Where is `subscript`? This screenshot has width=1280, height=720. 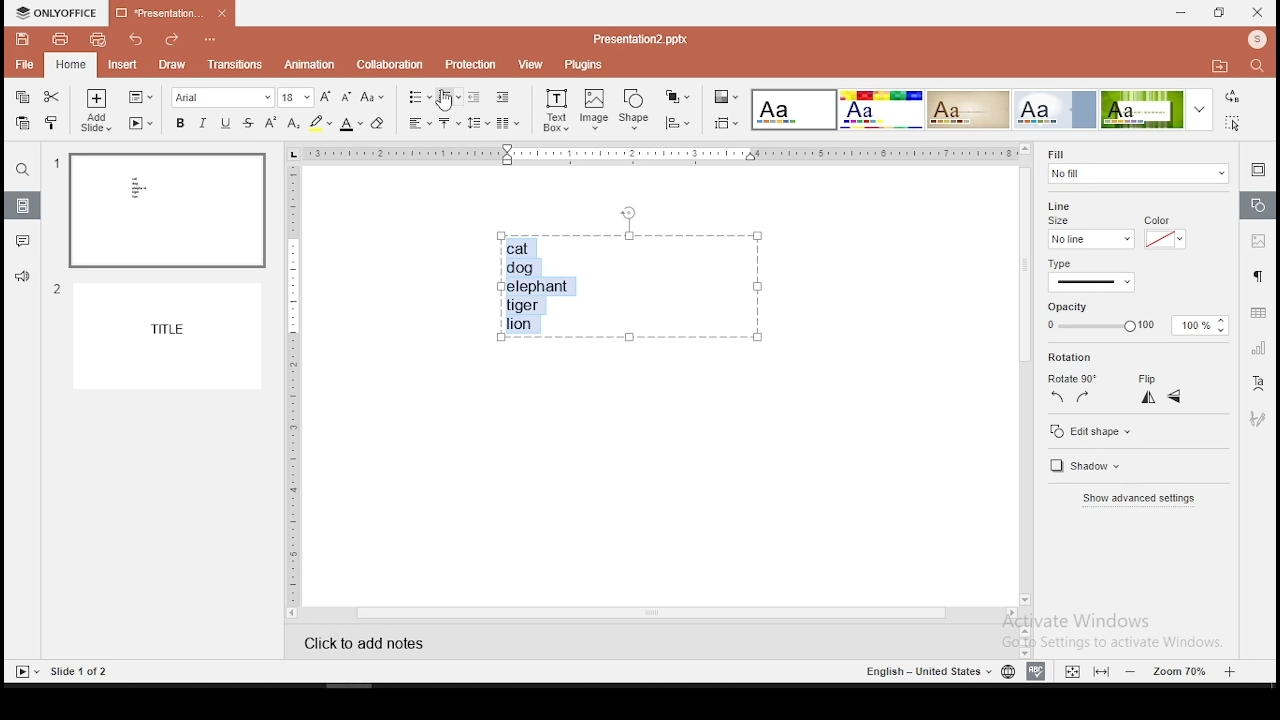 subscript is located at coordinates (292, 124).